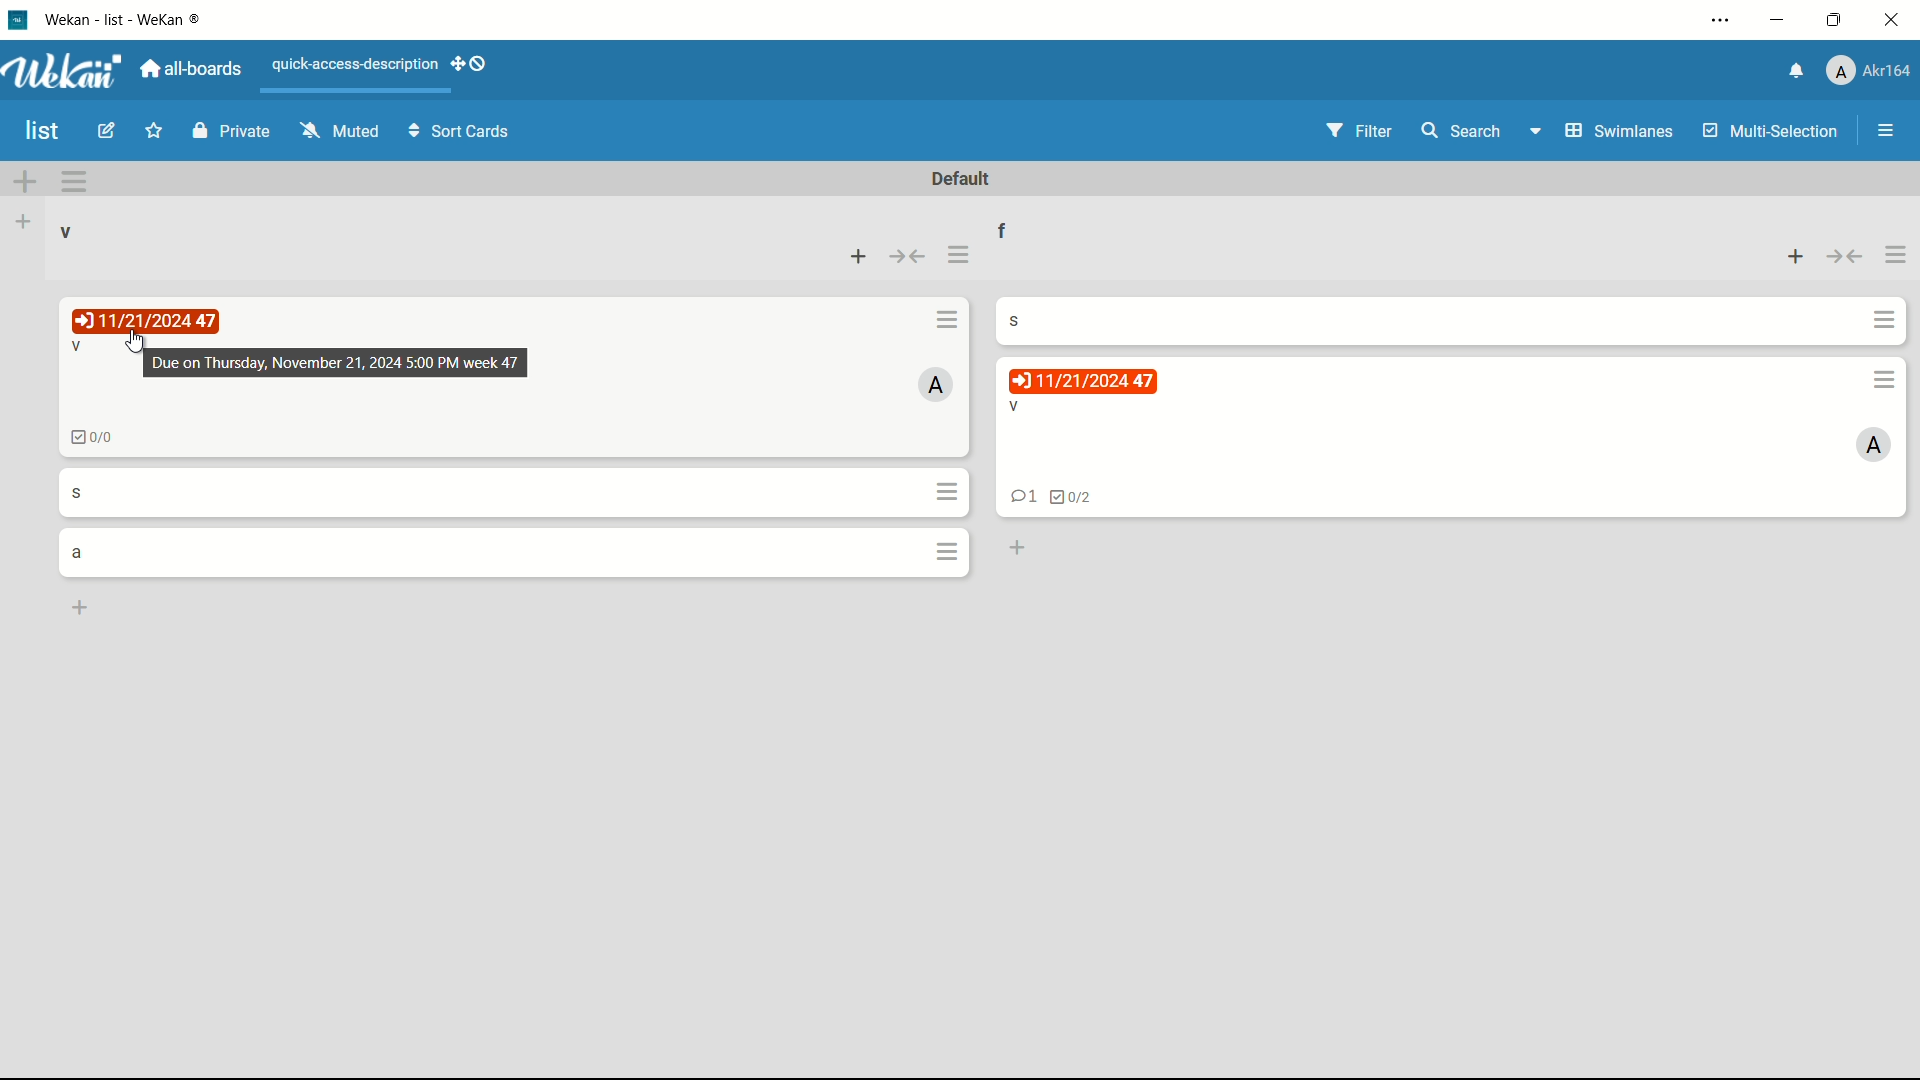  Describe the element at coordinates (1082, 381) in the screenshot. I see `due date` at that location.